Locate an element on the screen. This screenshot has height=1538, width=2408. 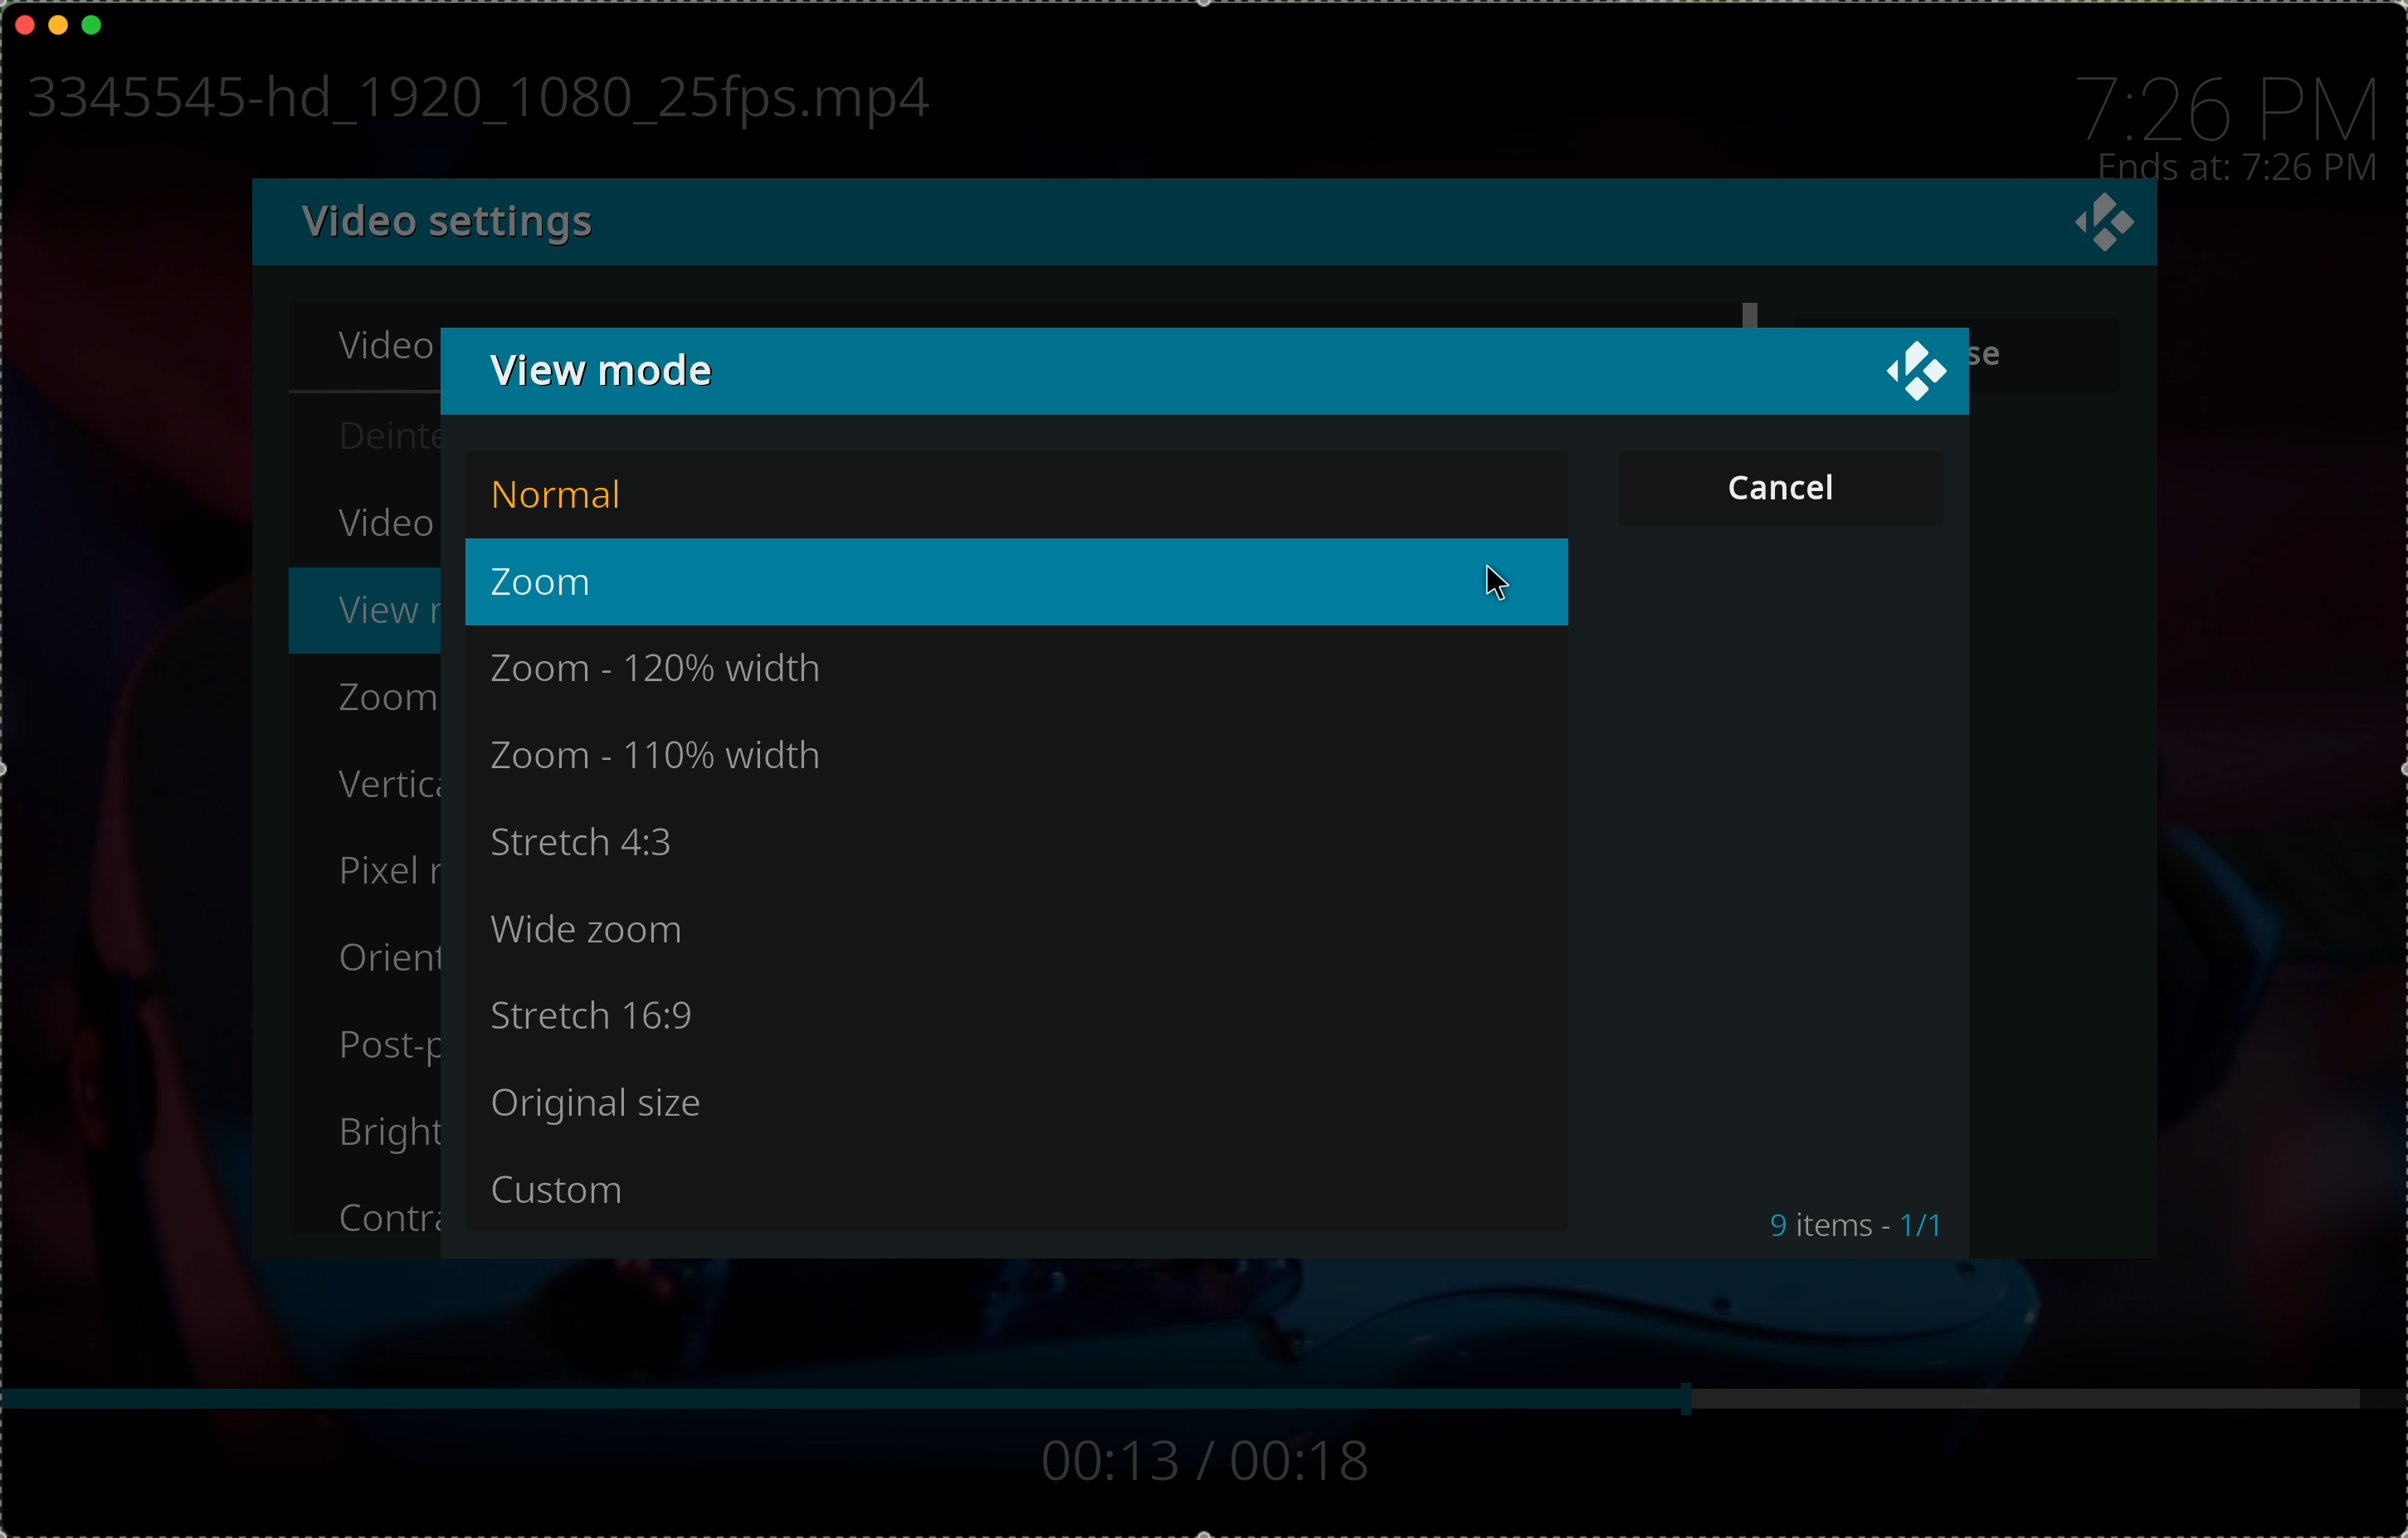
original size is located at coordinates (594, 1108).